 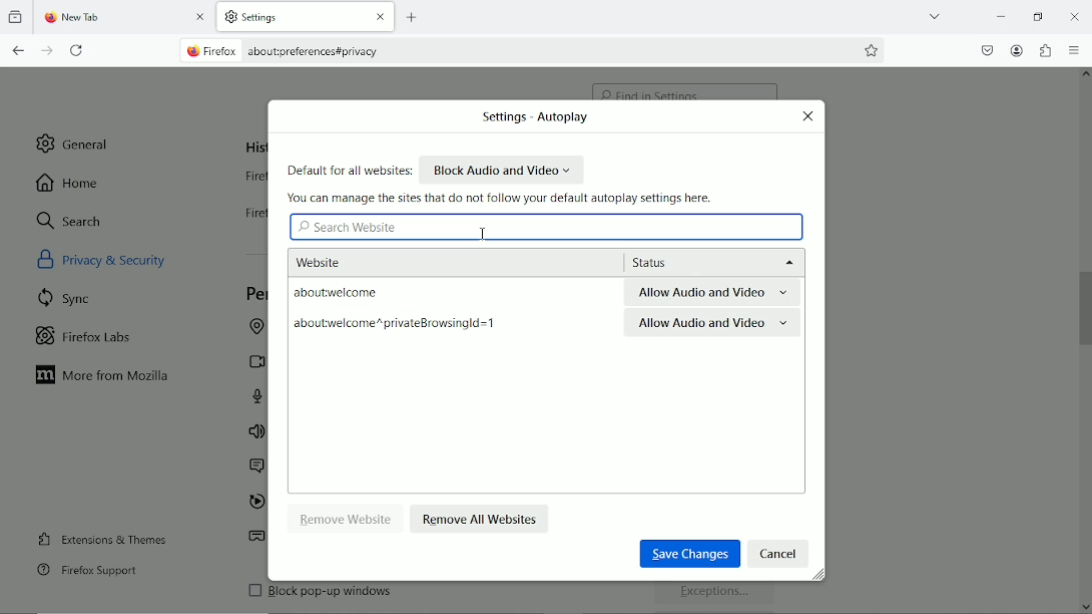 What do you see at coordinates (1076, 18) in the screenshot?
I see `Close` at bounding box center [1076, 18].